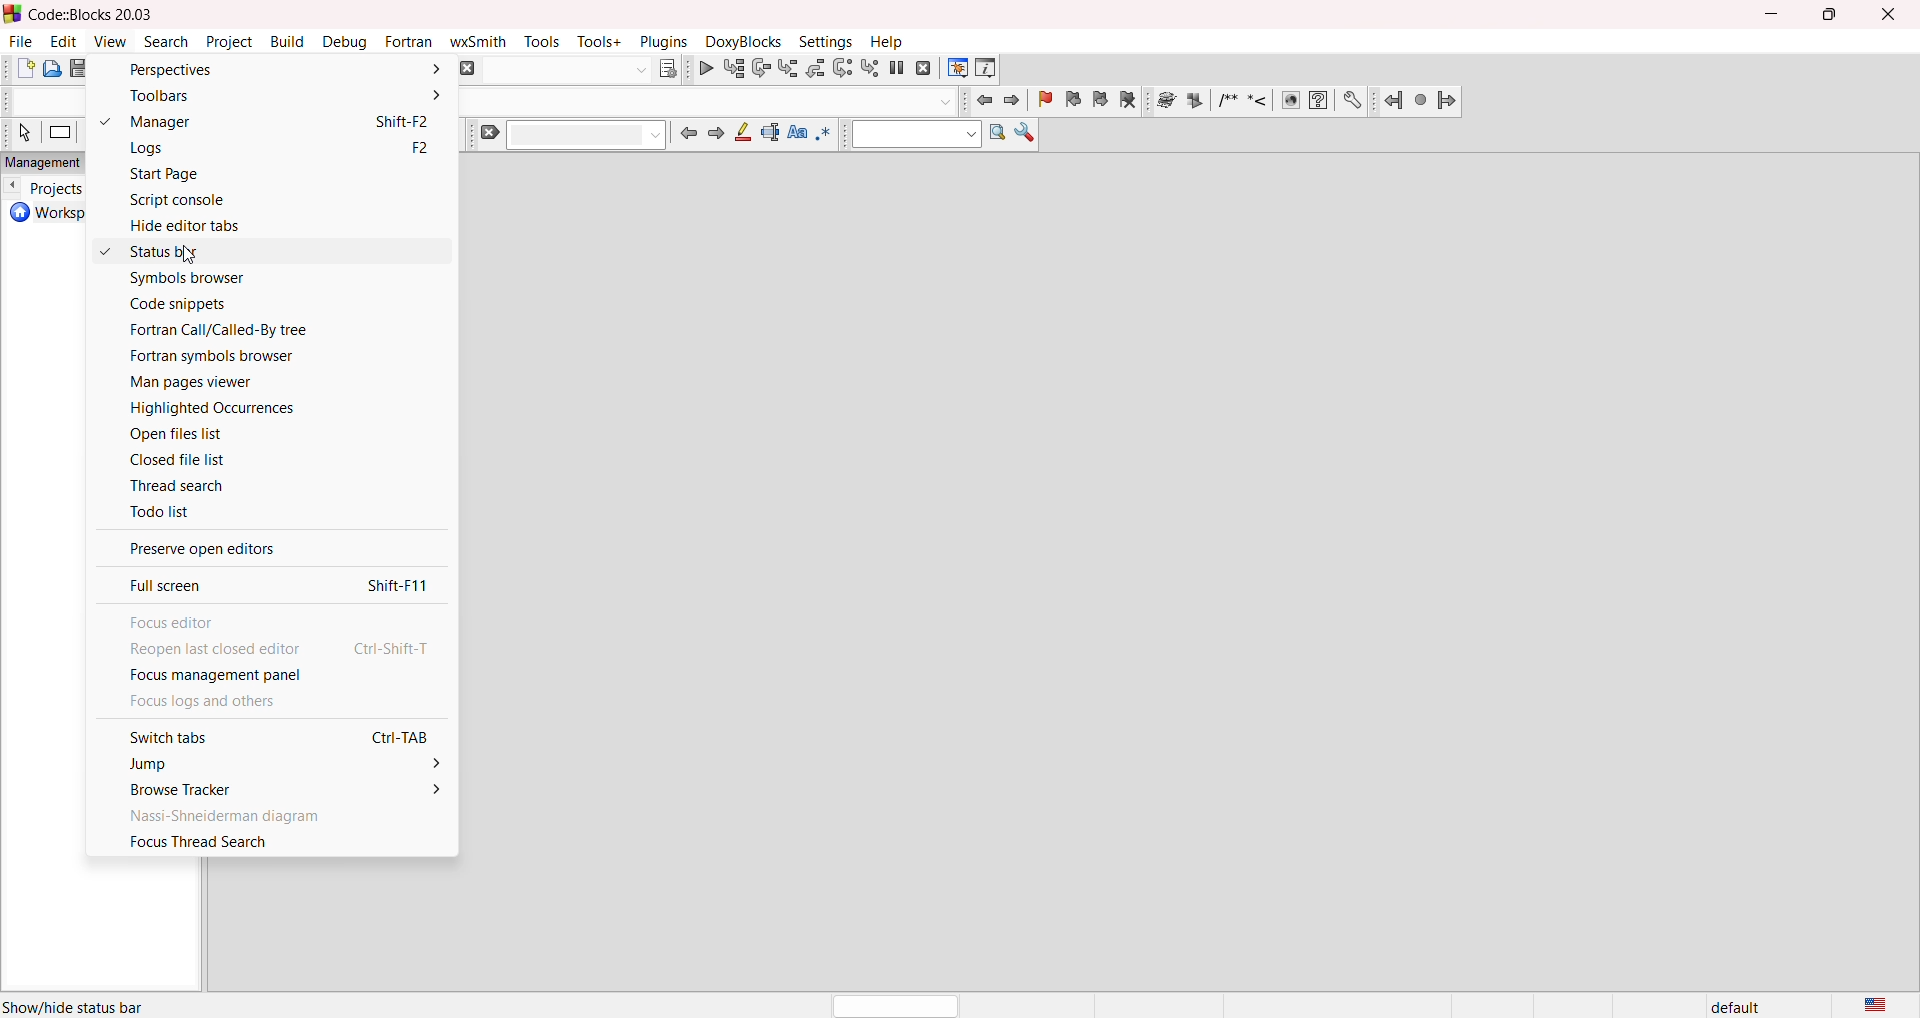 The height and width of the screenshot is (1018, 1920). I want to click on show the select target dialog, so click(583, 70).